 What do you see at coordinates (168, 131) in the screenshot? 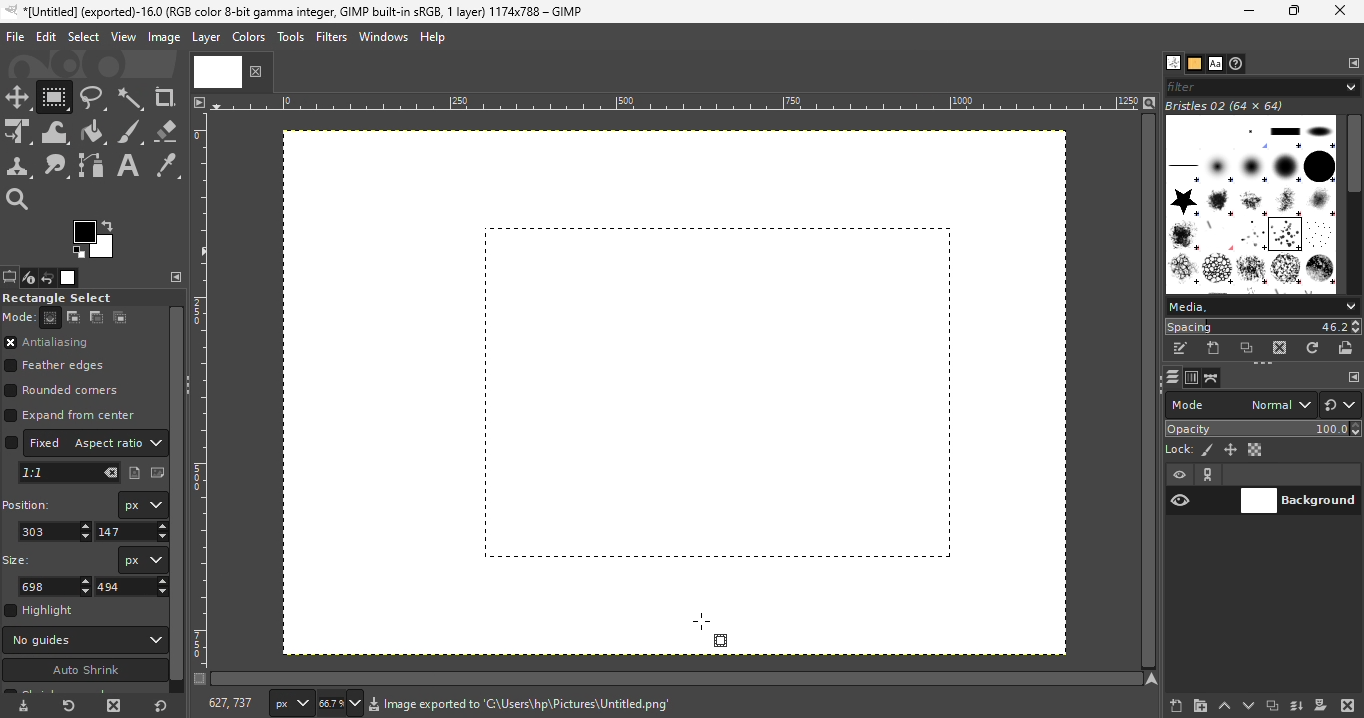
I see `Eraser tool` at bounding box center [168, 131].